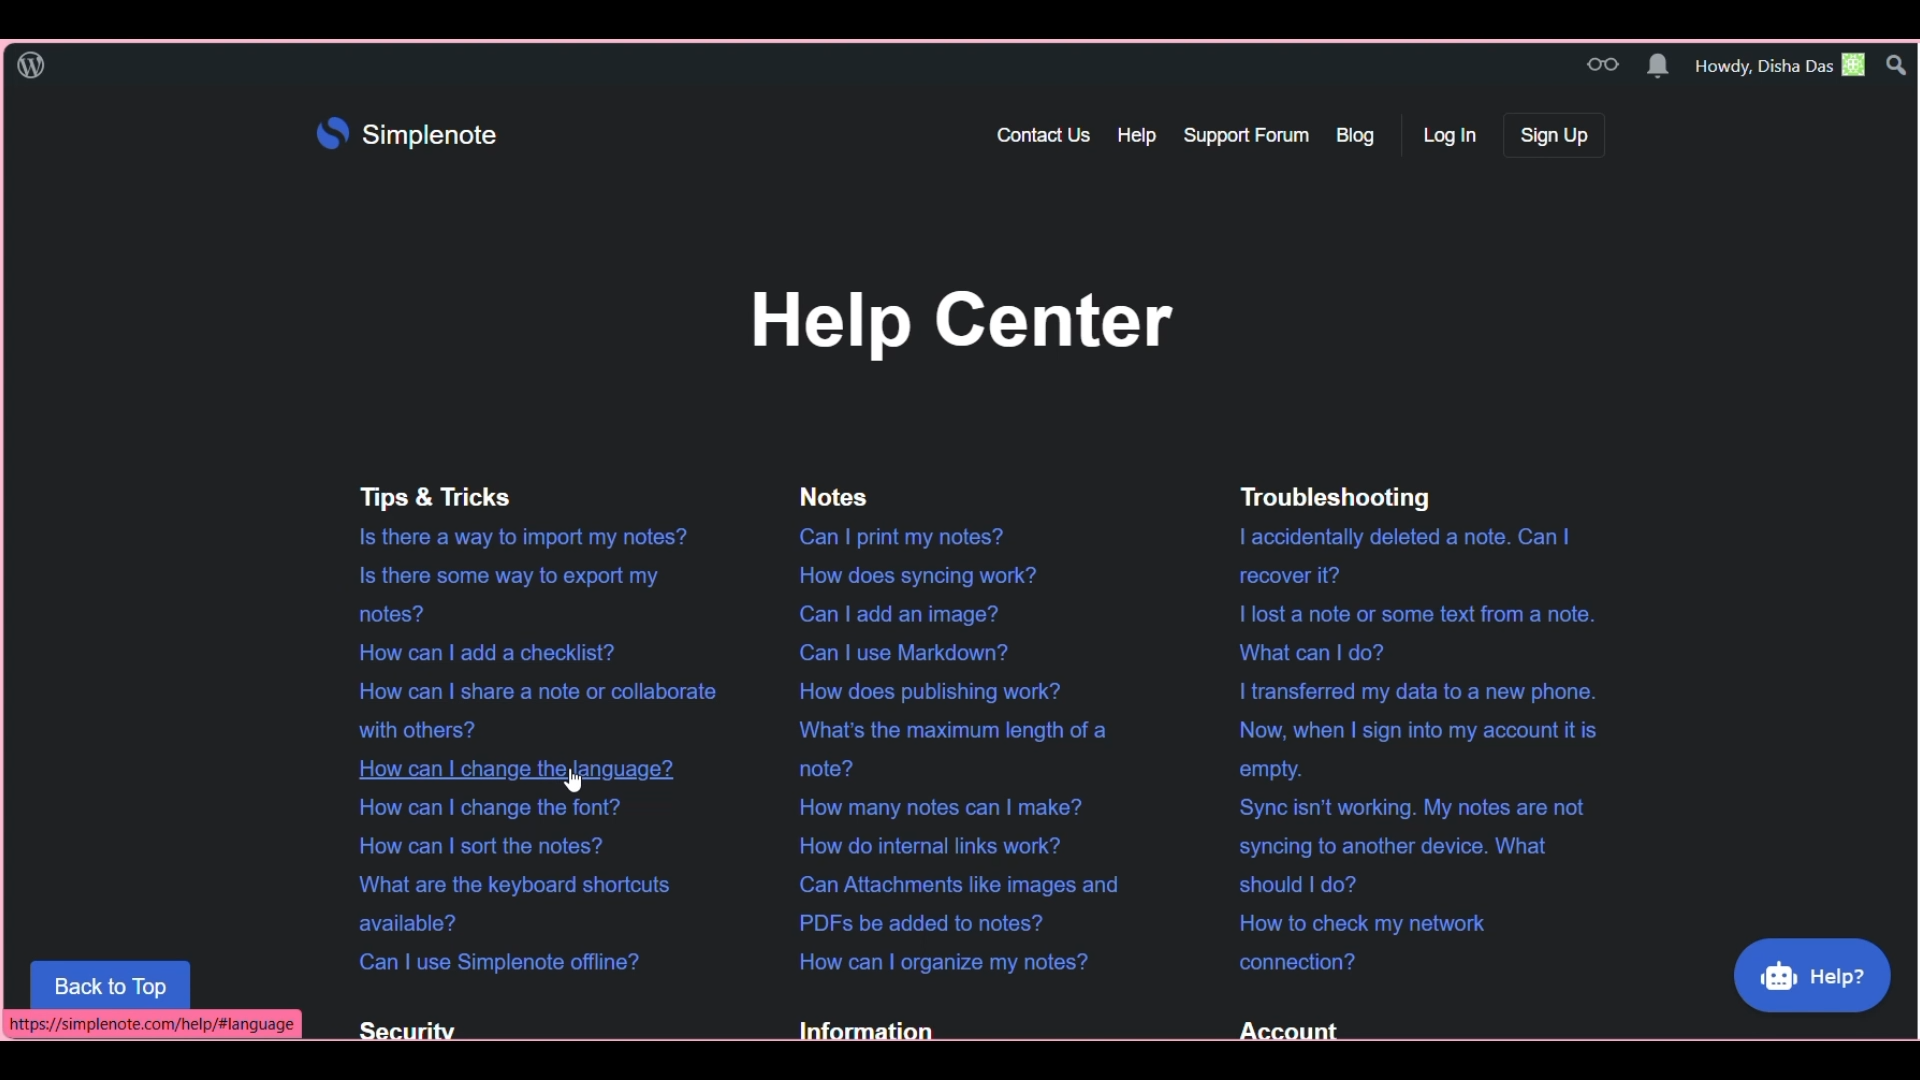 The height and width of the screenshot is (1080, 1920). I want to click on Software name, so click(429, 135).